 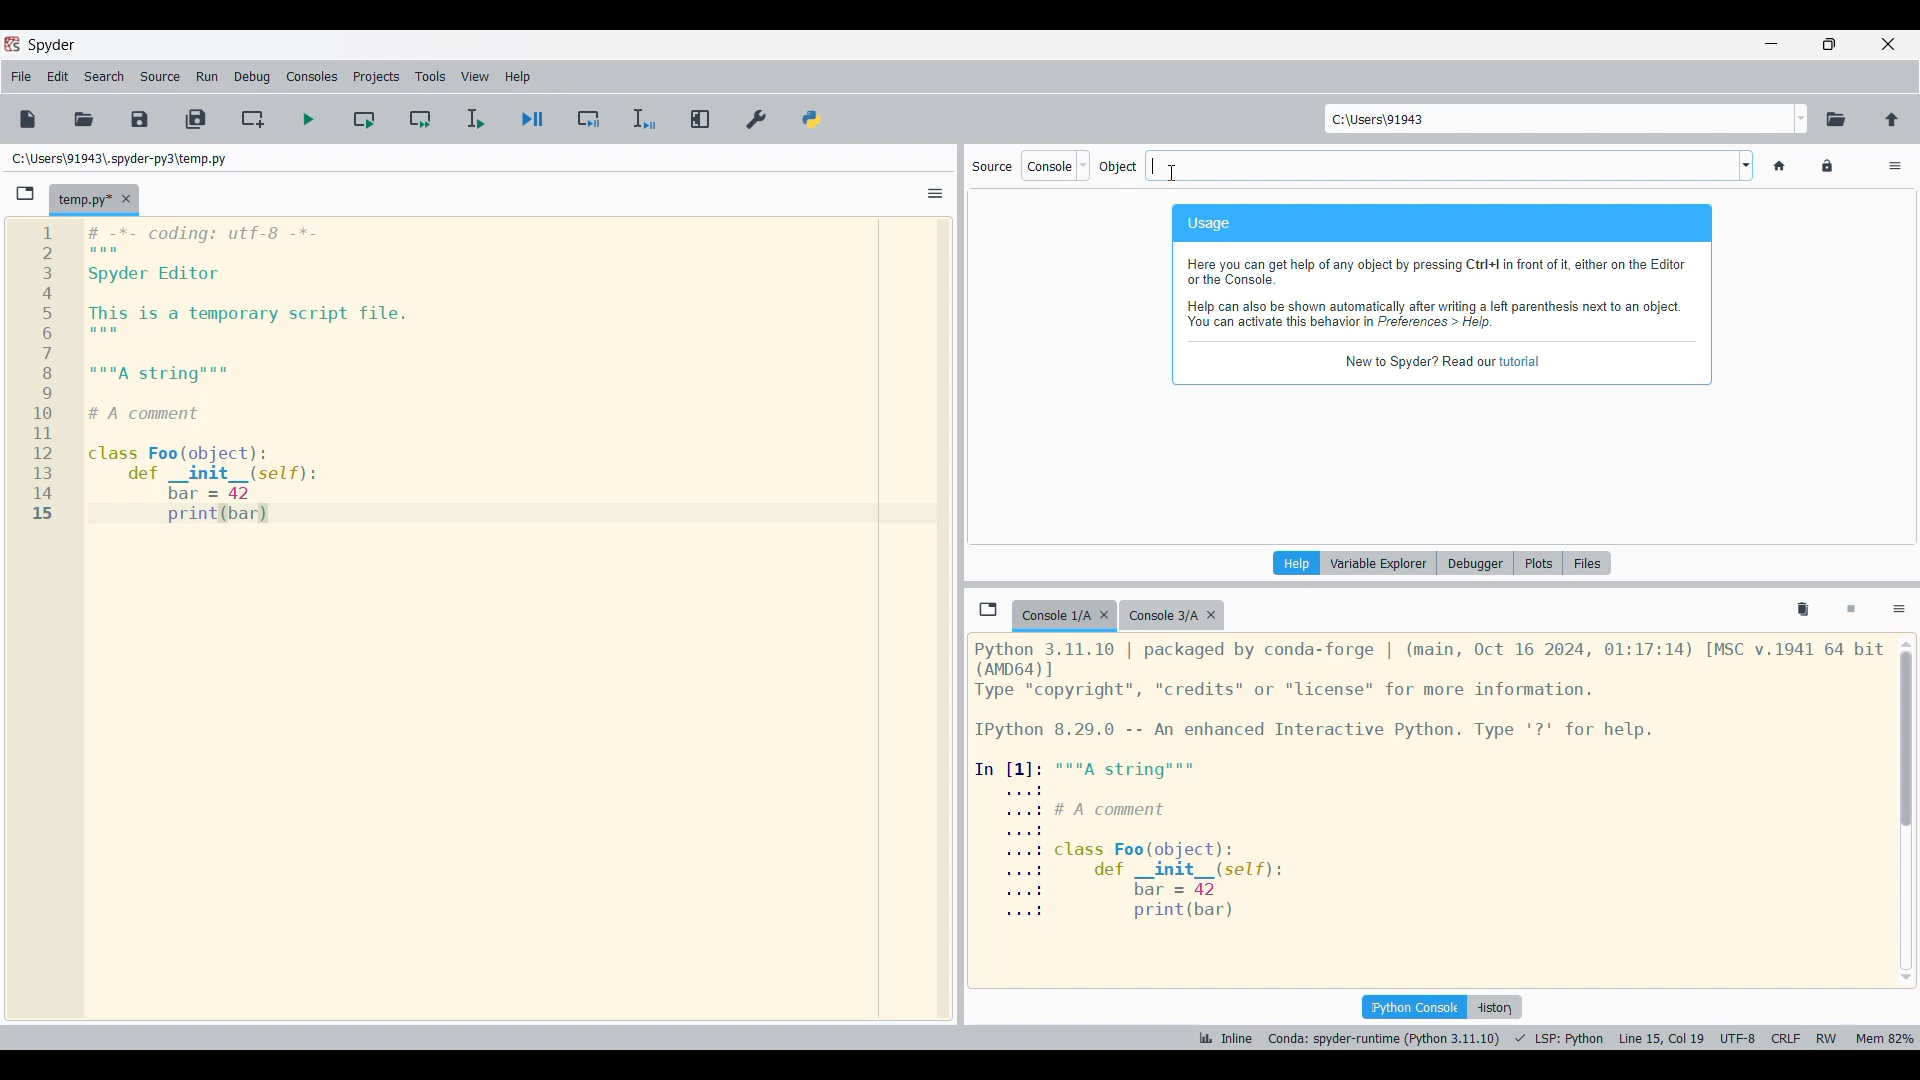 I want to click on Browse tab, so click(x=989, y=609).